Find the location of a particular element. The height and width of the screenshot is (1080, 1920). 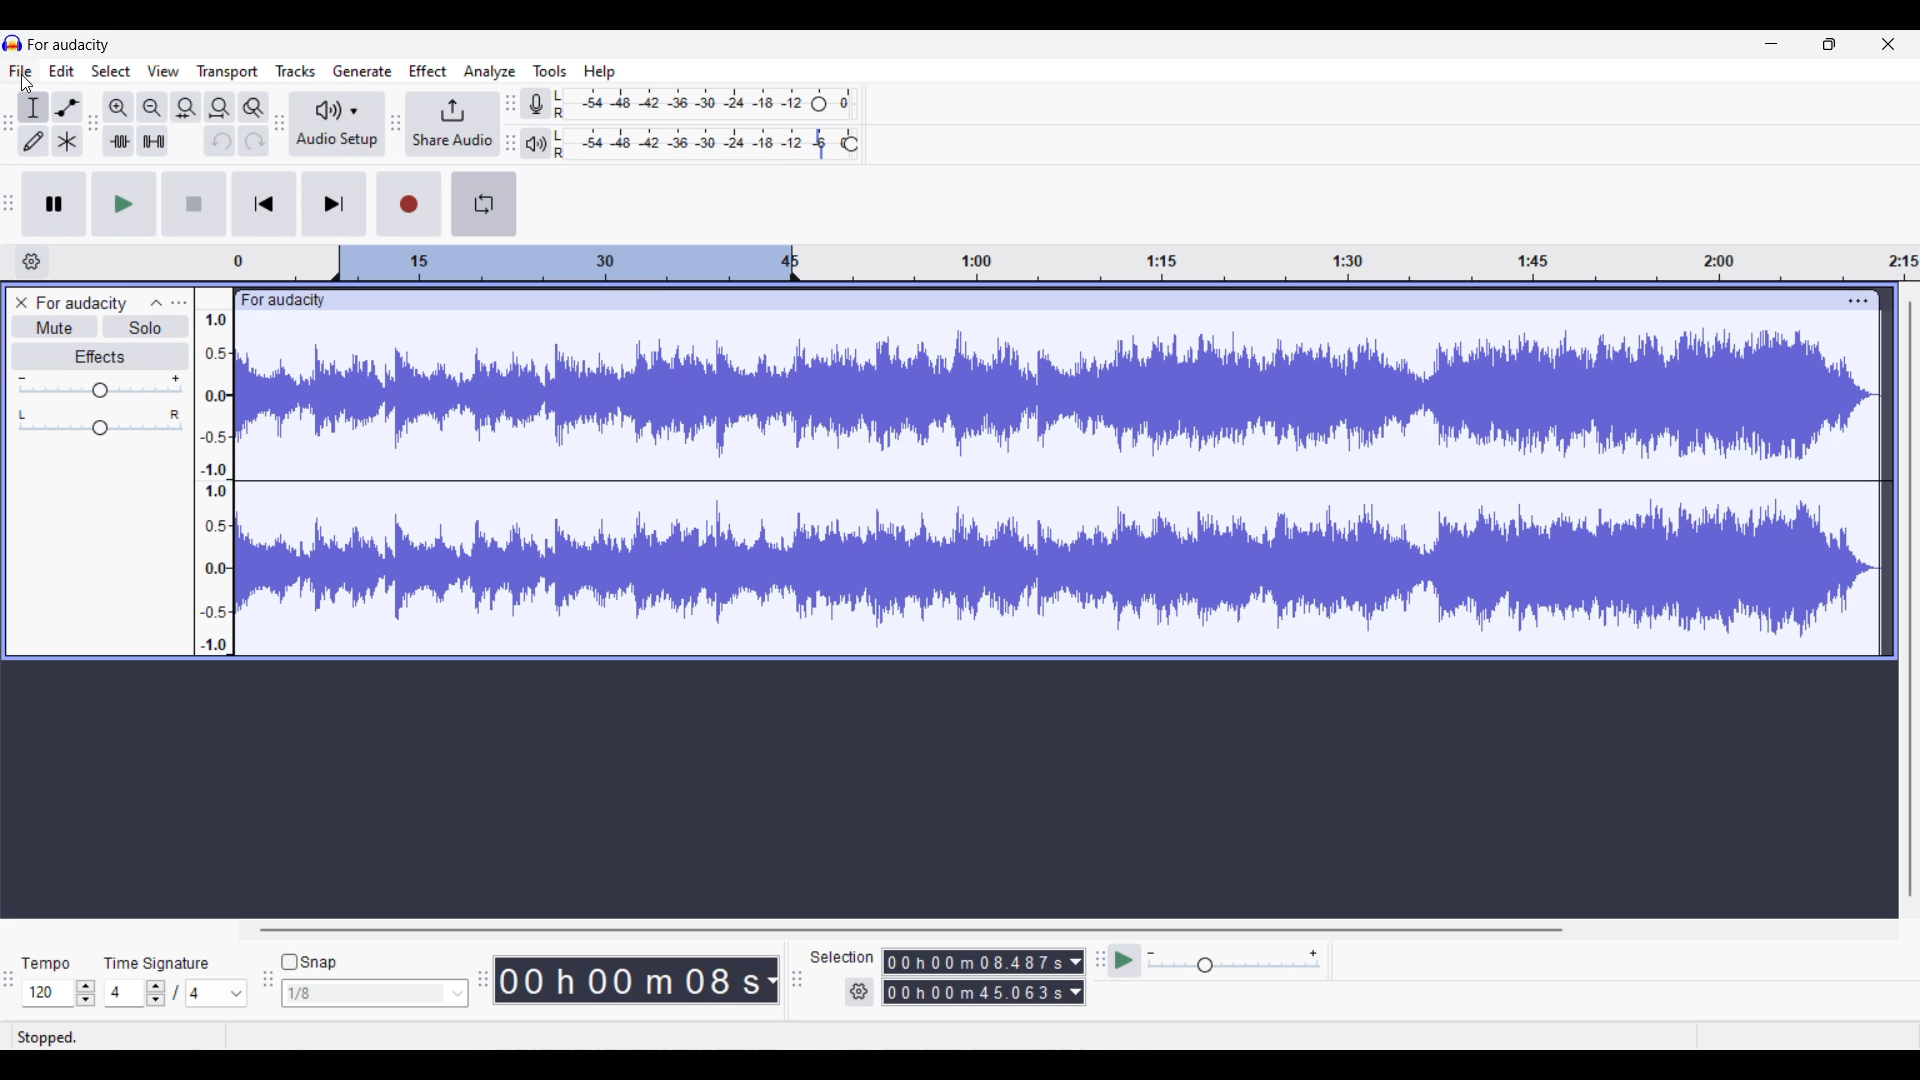

Selection tool is located at coordinates (32, 109).